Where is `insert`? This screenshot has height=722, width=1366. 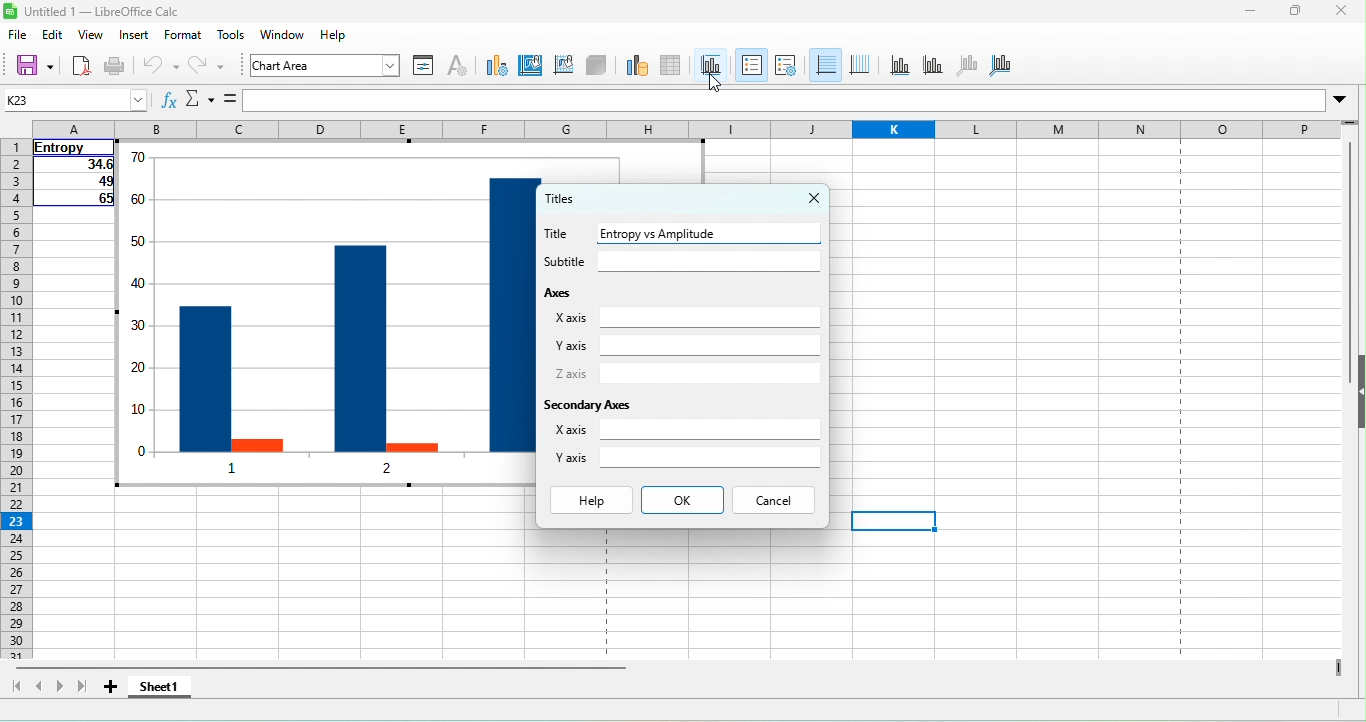 insert is located at coordinates (137, 37).